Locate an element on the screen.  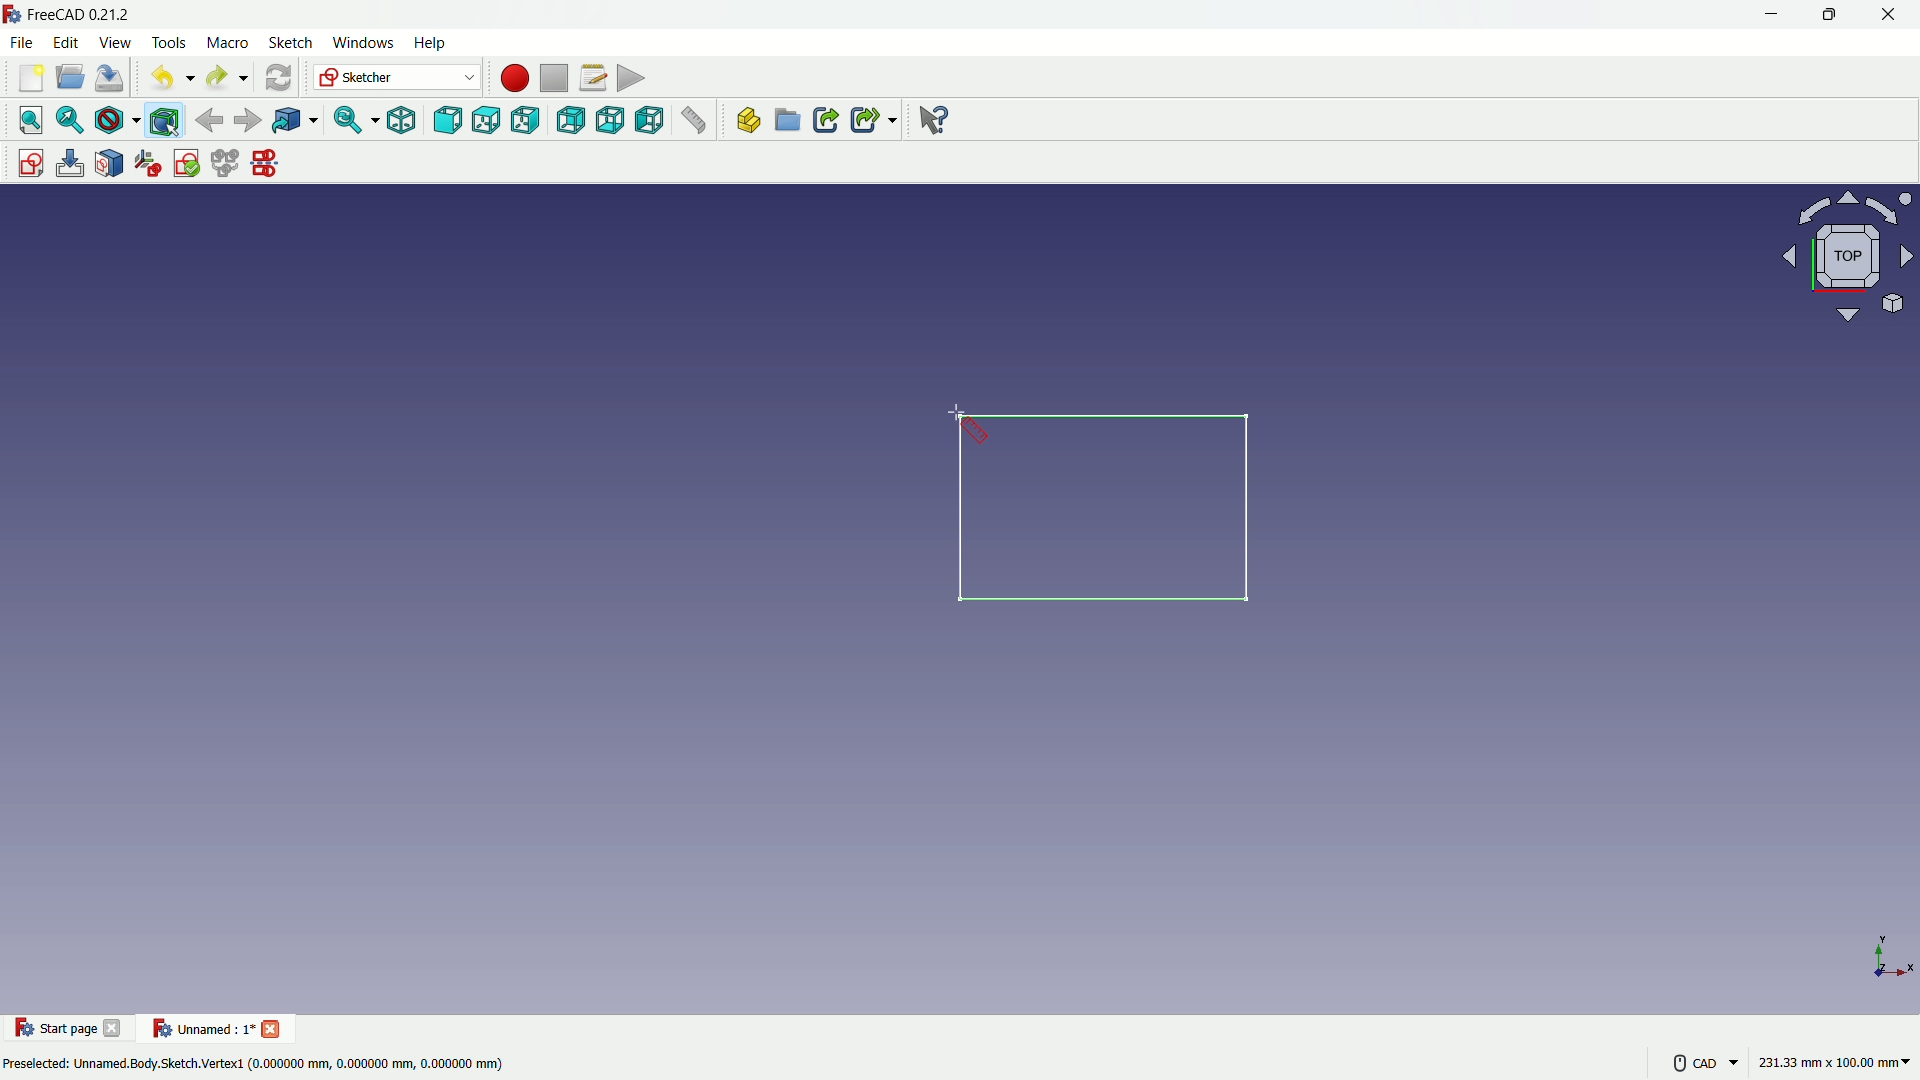
maximize or restore is located at coordinates (1832, 15).